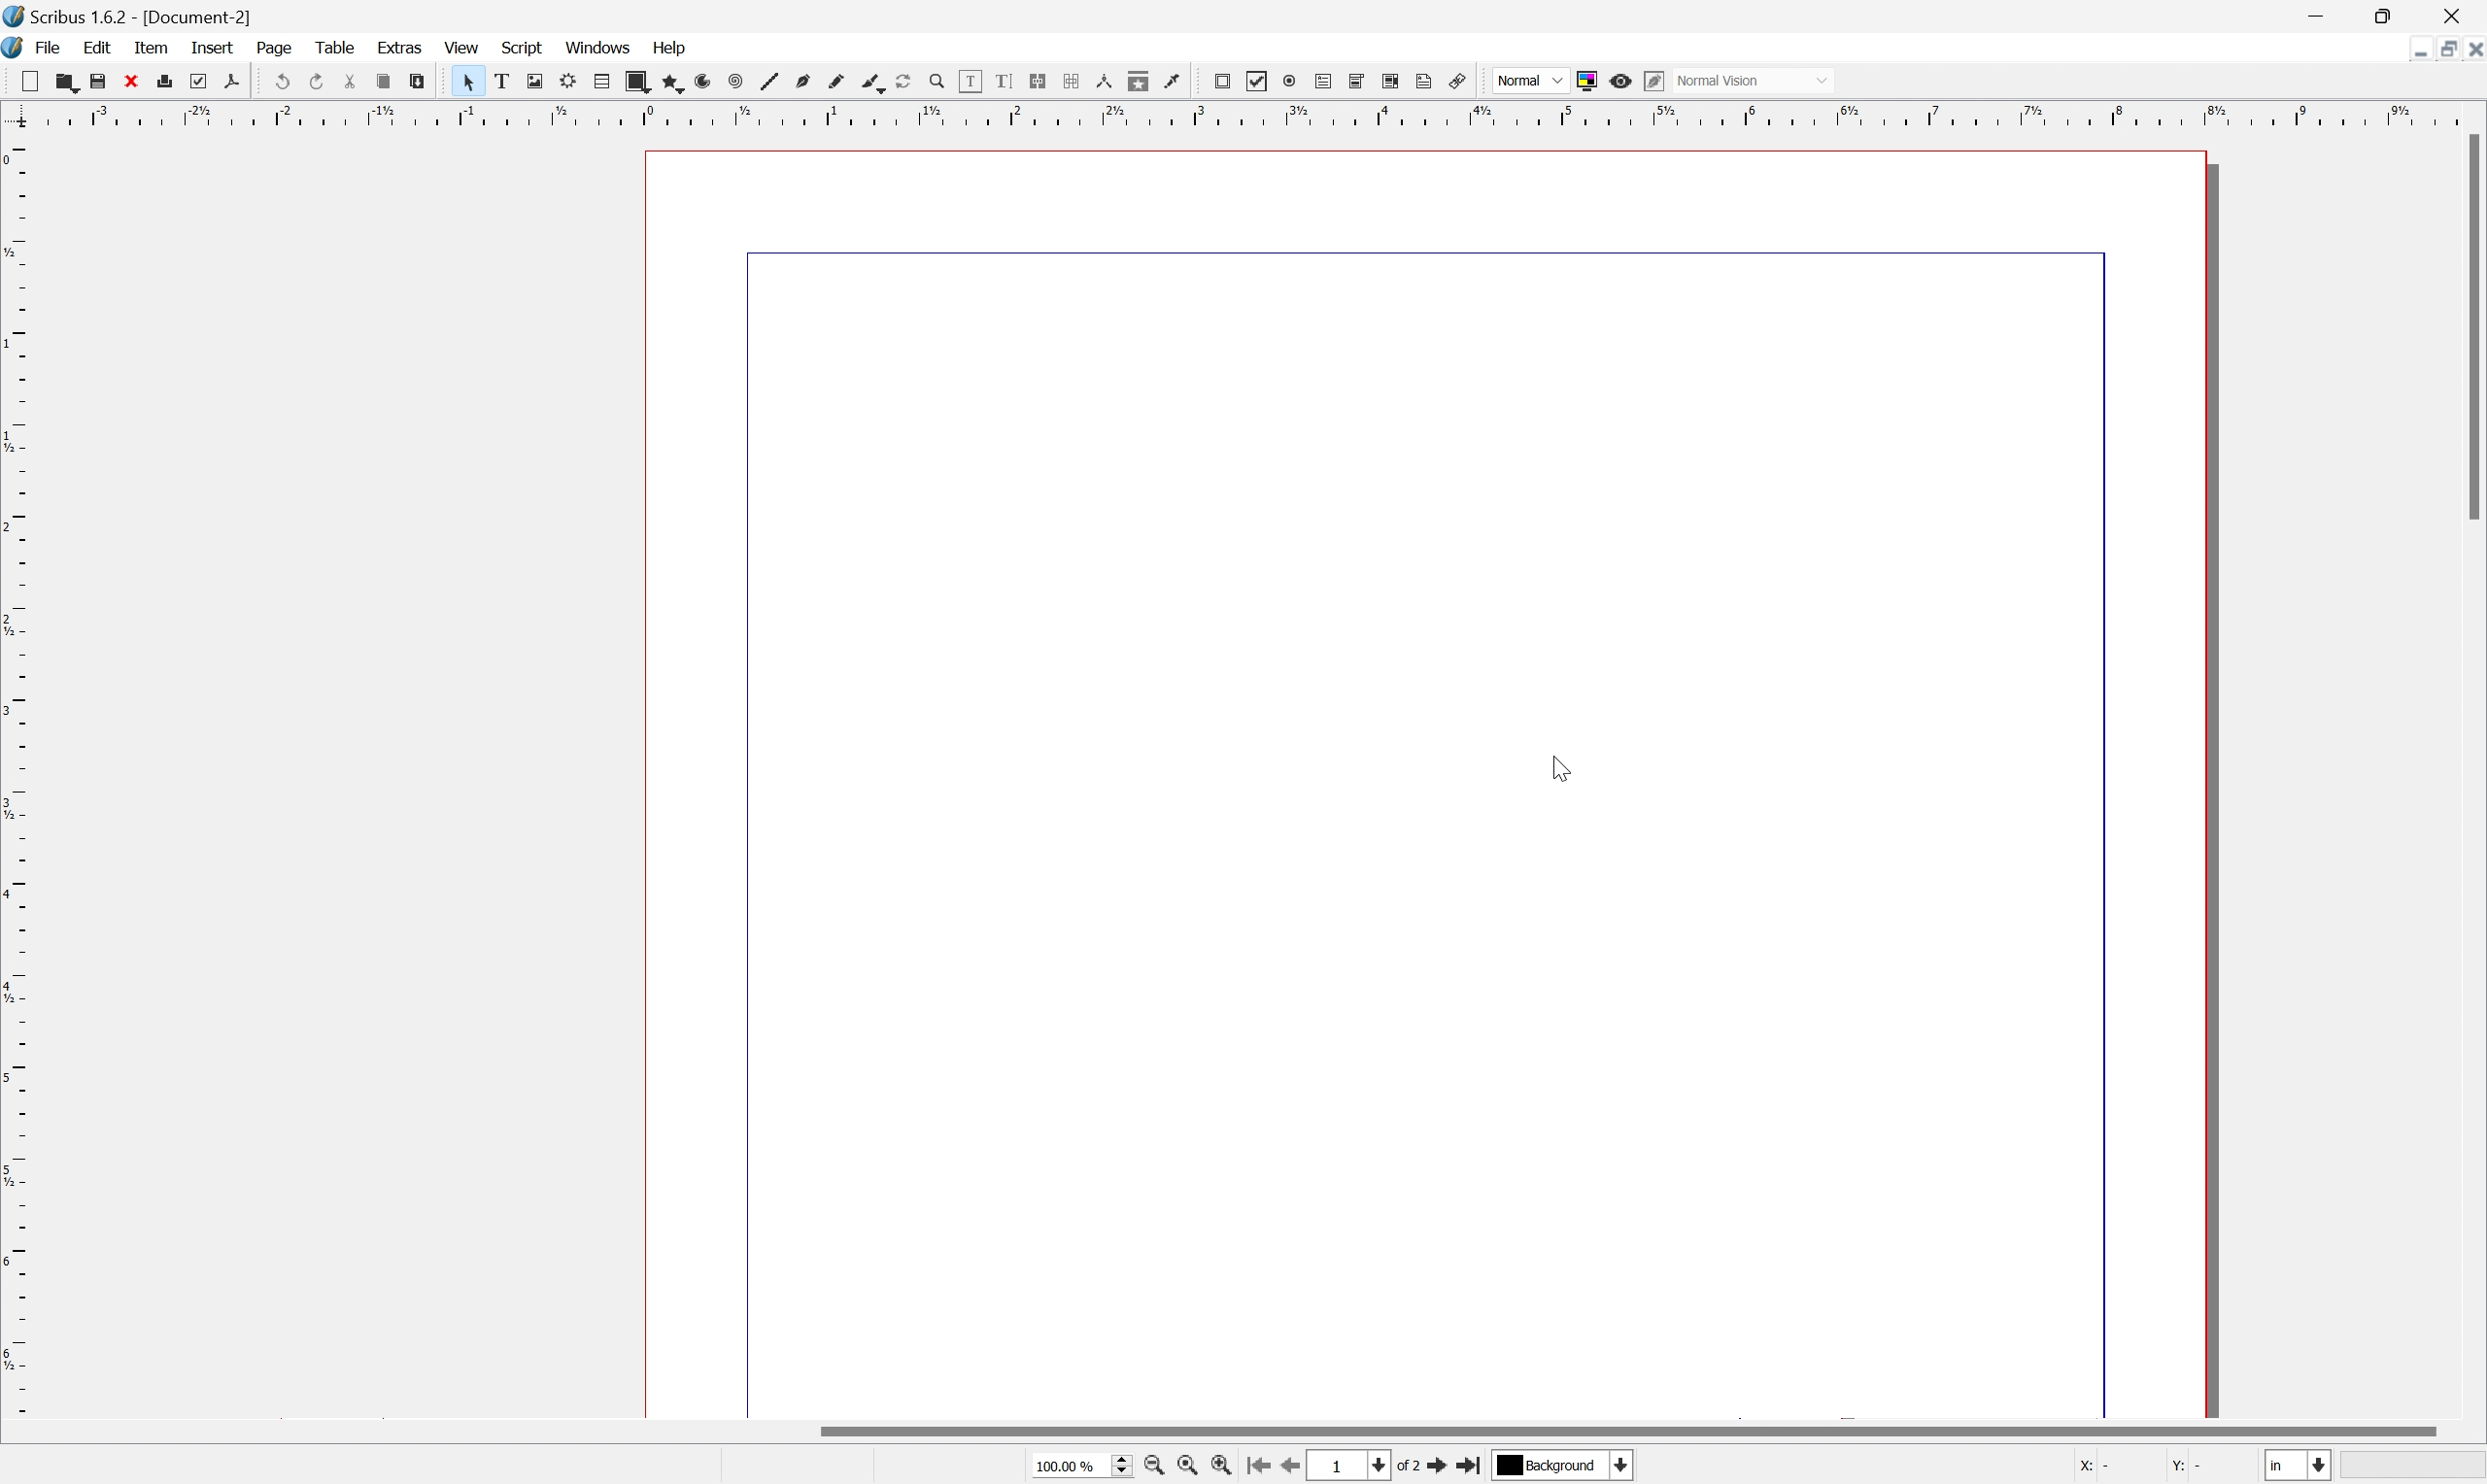  I want to click on Rotate item, so click(902, 81).